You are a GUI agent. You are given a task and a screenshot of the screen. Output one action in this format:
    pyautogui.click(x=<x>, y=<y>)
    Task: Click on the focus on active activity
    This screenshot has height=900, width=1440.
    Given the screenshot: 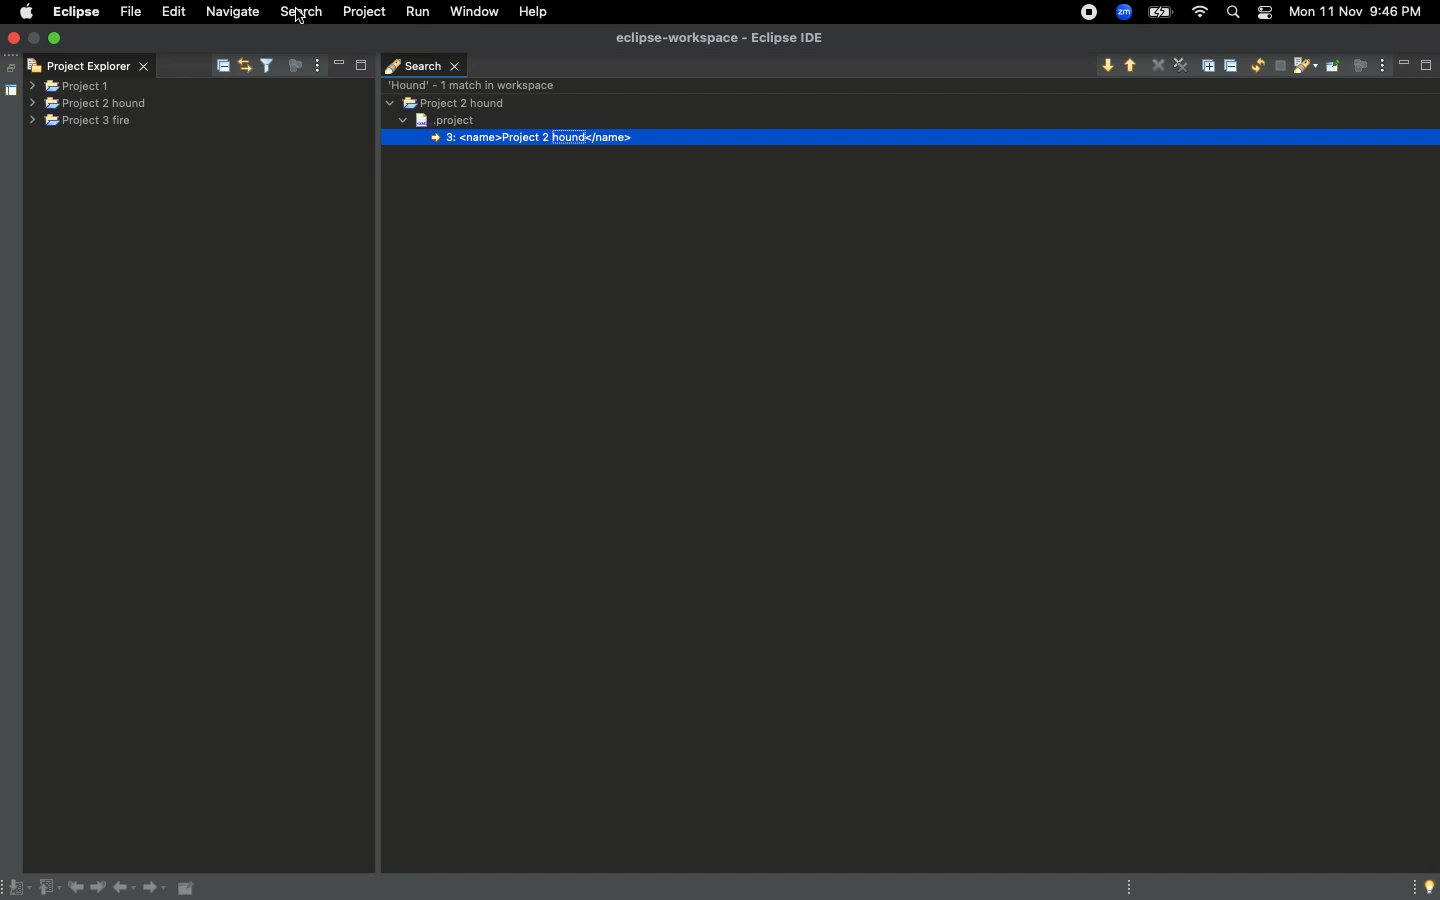 What is the action you would take?
    pyautogui.click(x=1360, y=71)
    